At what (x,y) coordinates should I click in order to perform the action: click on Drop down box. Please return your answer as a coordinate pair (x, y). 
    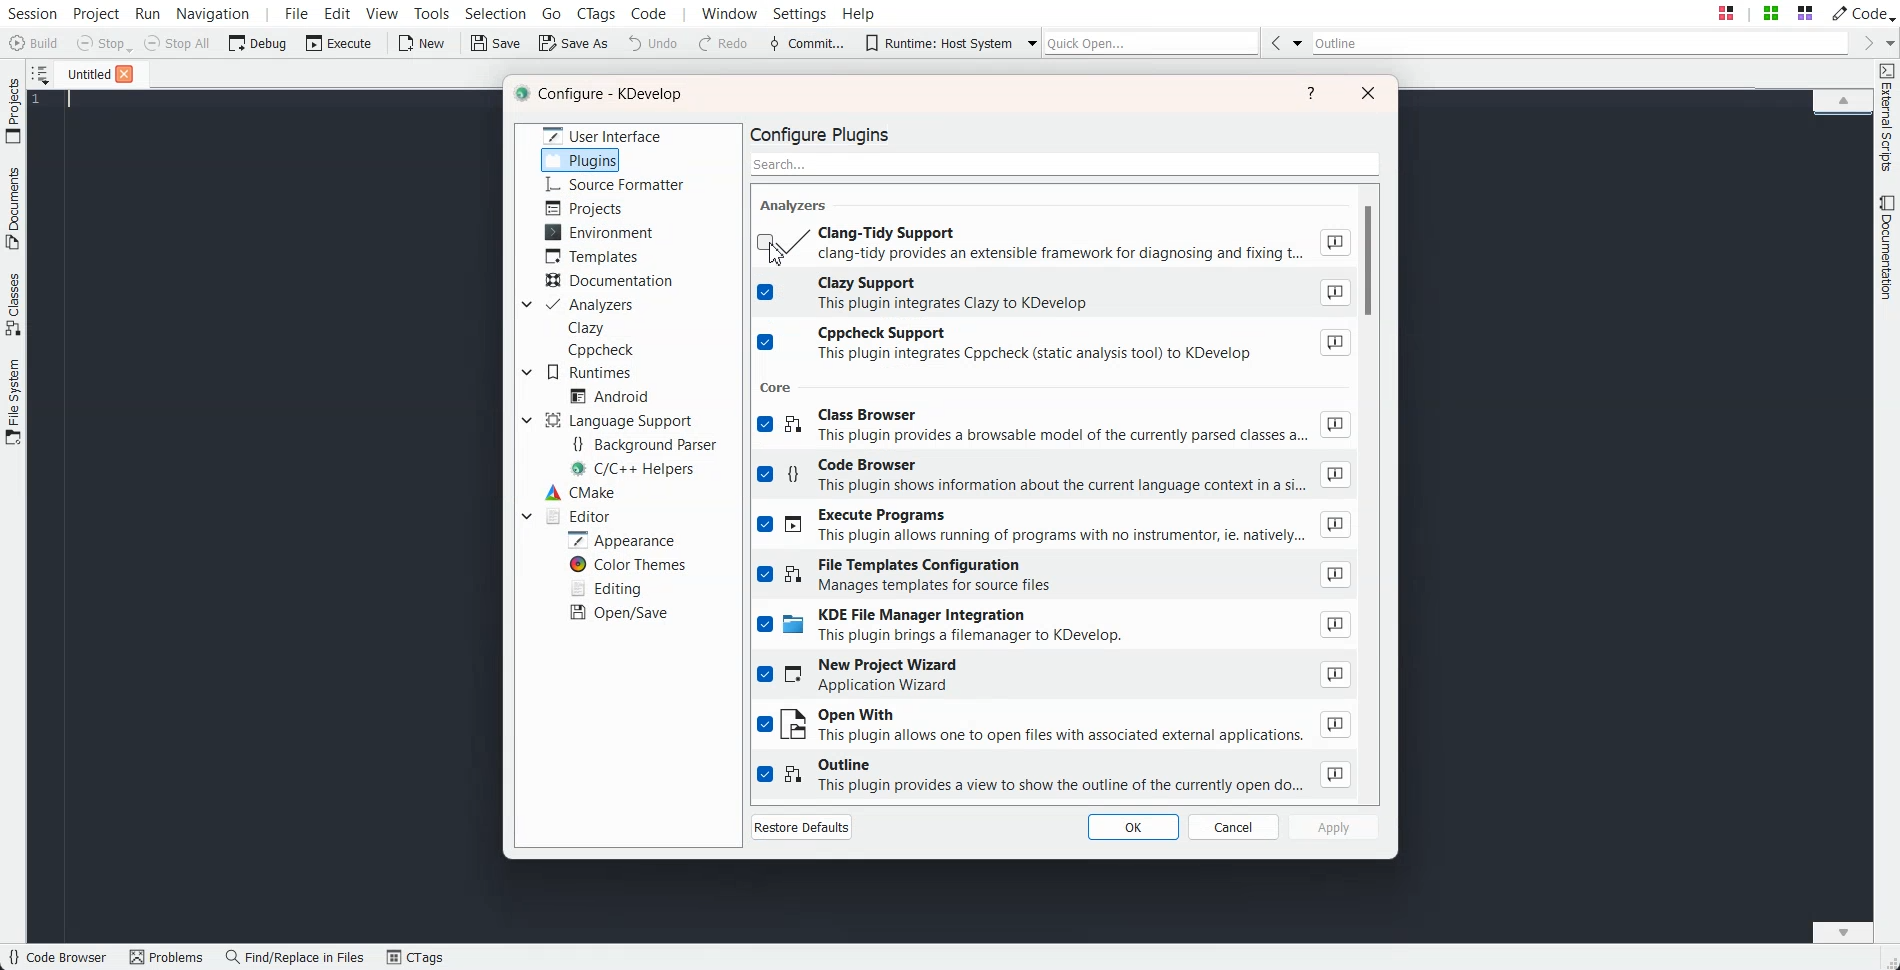
    Looking at the image, I should click on (1888, 42).